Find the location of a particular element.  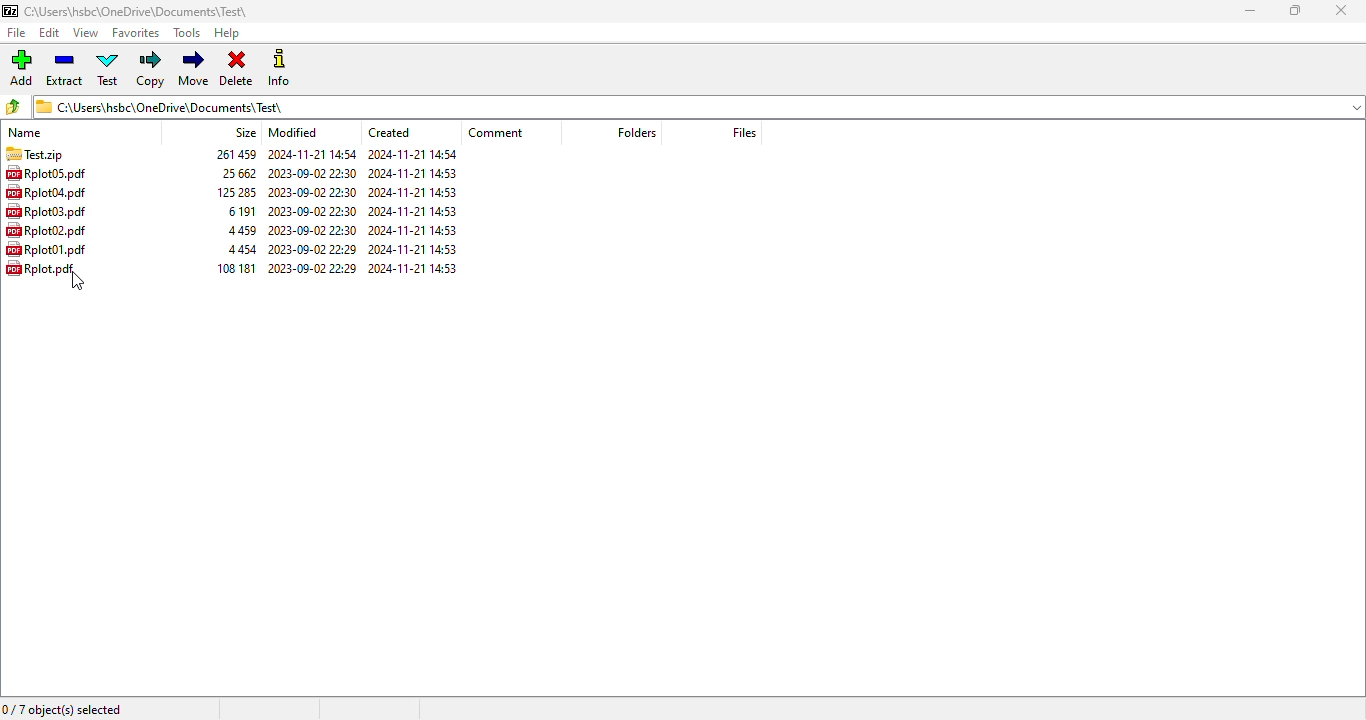

browse folders is located at coordinates (13, 106).